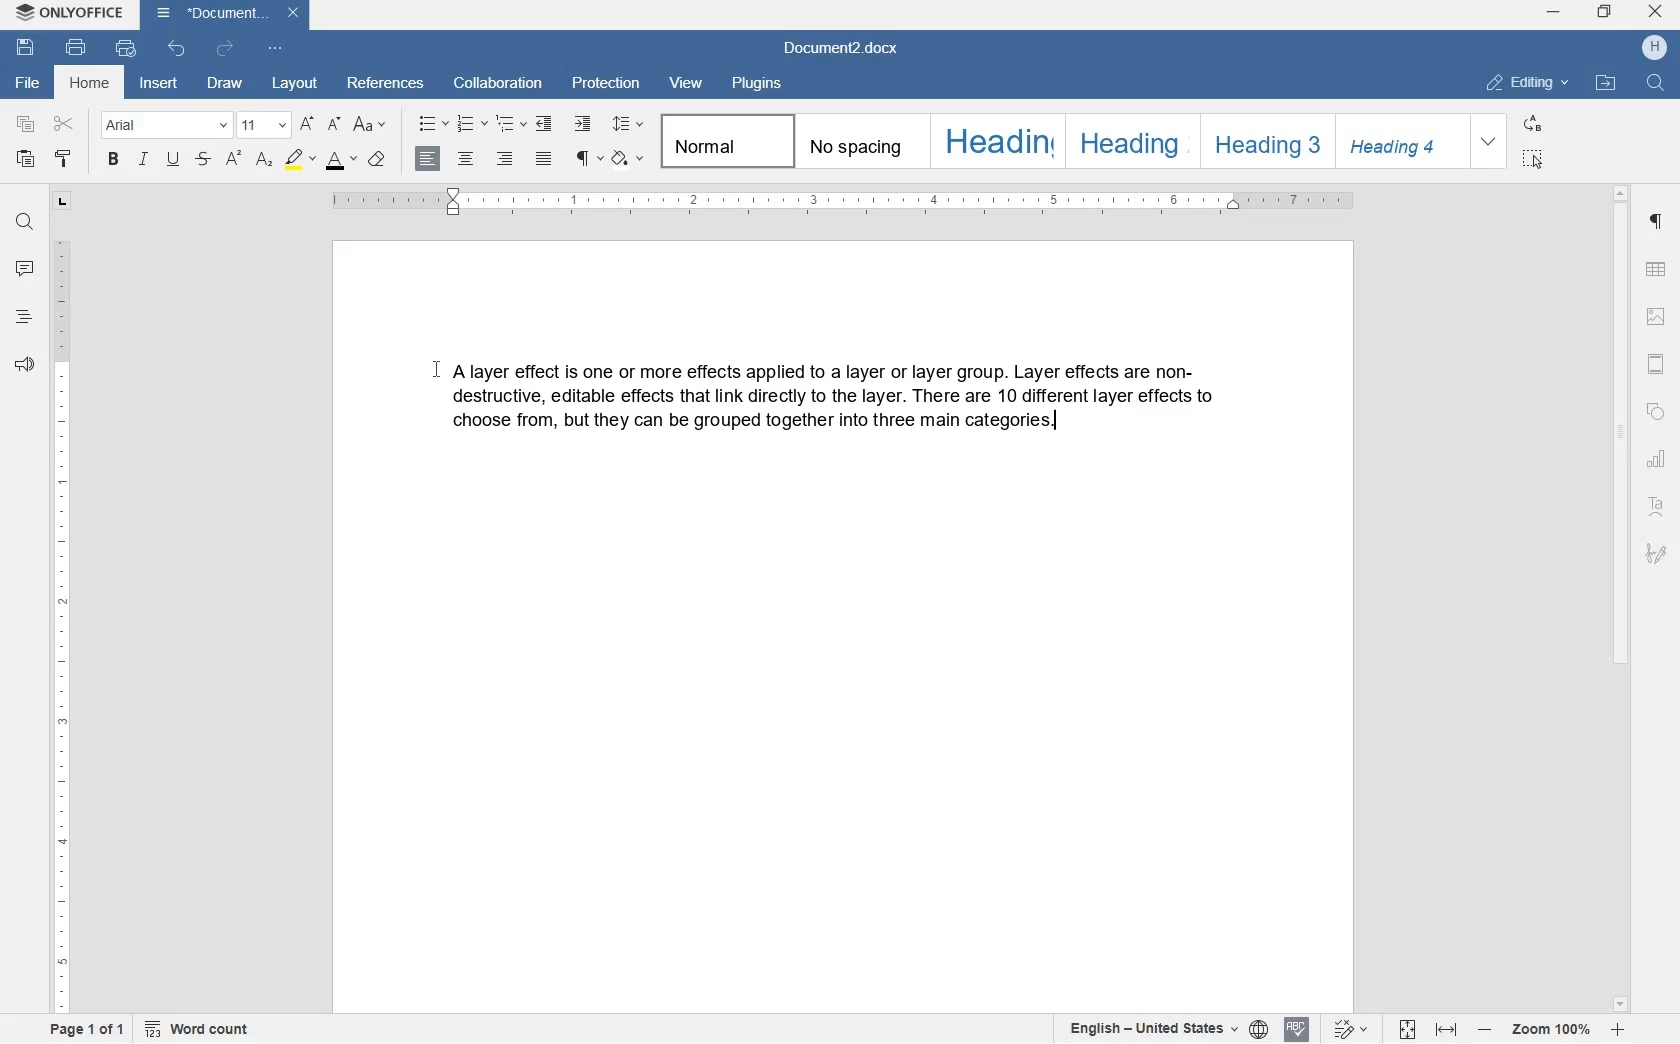 This screenshot has height=1044, width=1680. Describe the element at coordinates (26, 49) in the screenshot. I see `save` at that location.